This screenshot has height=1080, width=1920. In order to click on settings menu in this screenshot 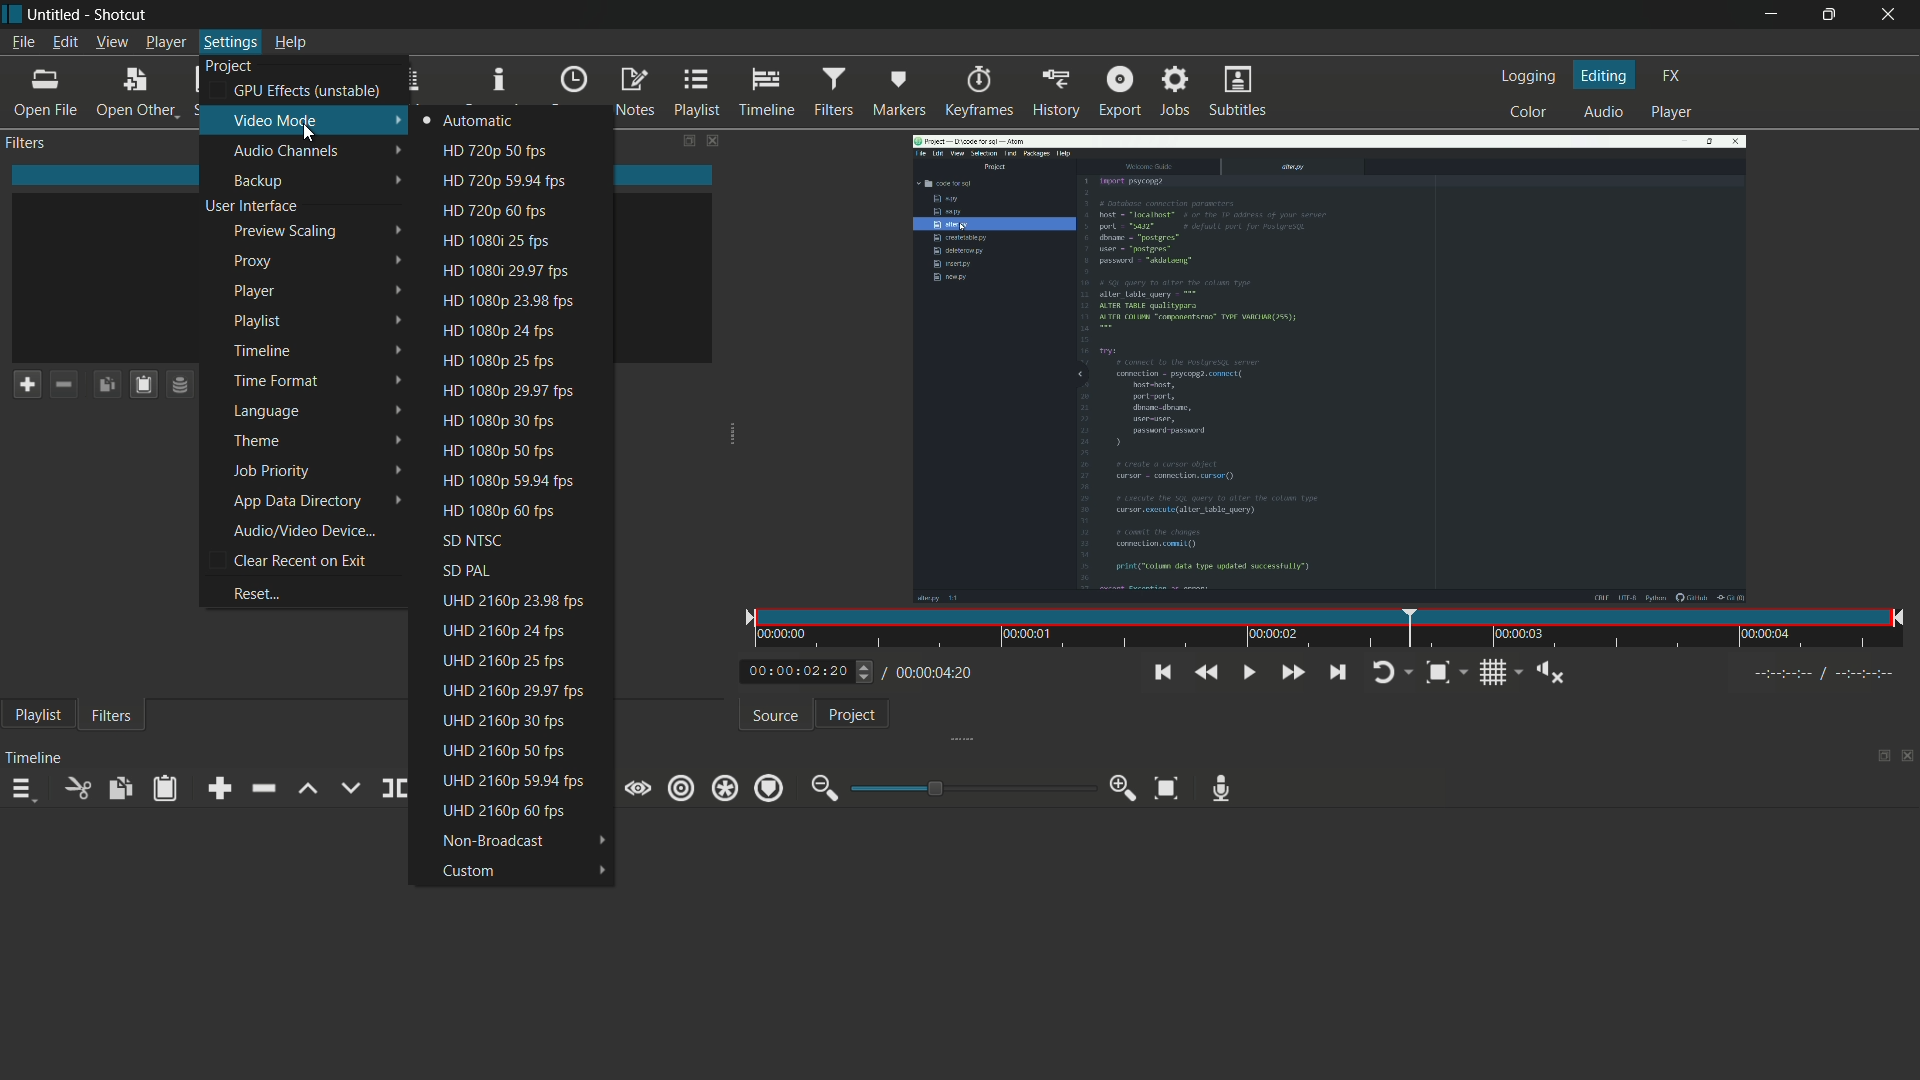, I will do `click(230, 43)`.